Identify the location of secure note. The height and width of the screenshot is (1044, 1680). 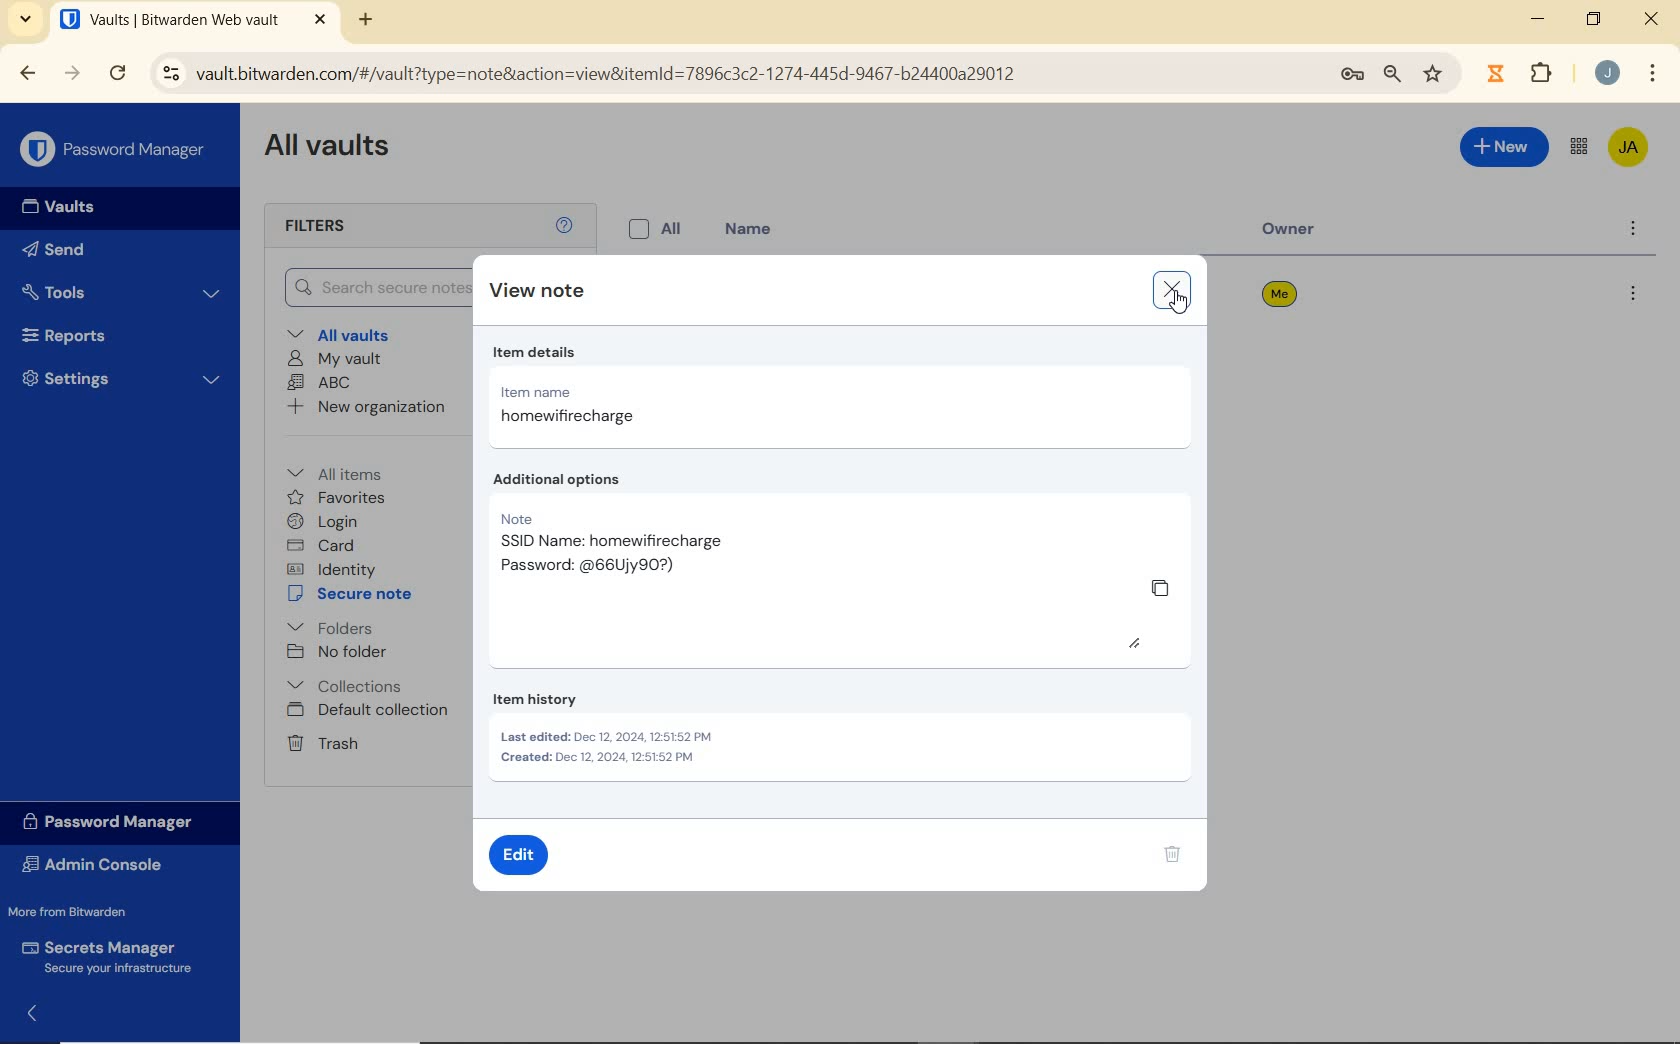
(354, 594).